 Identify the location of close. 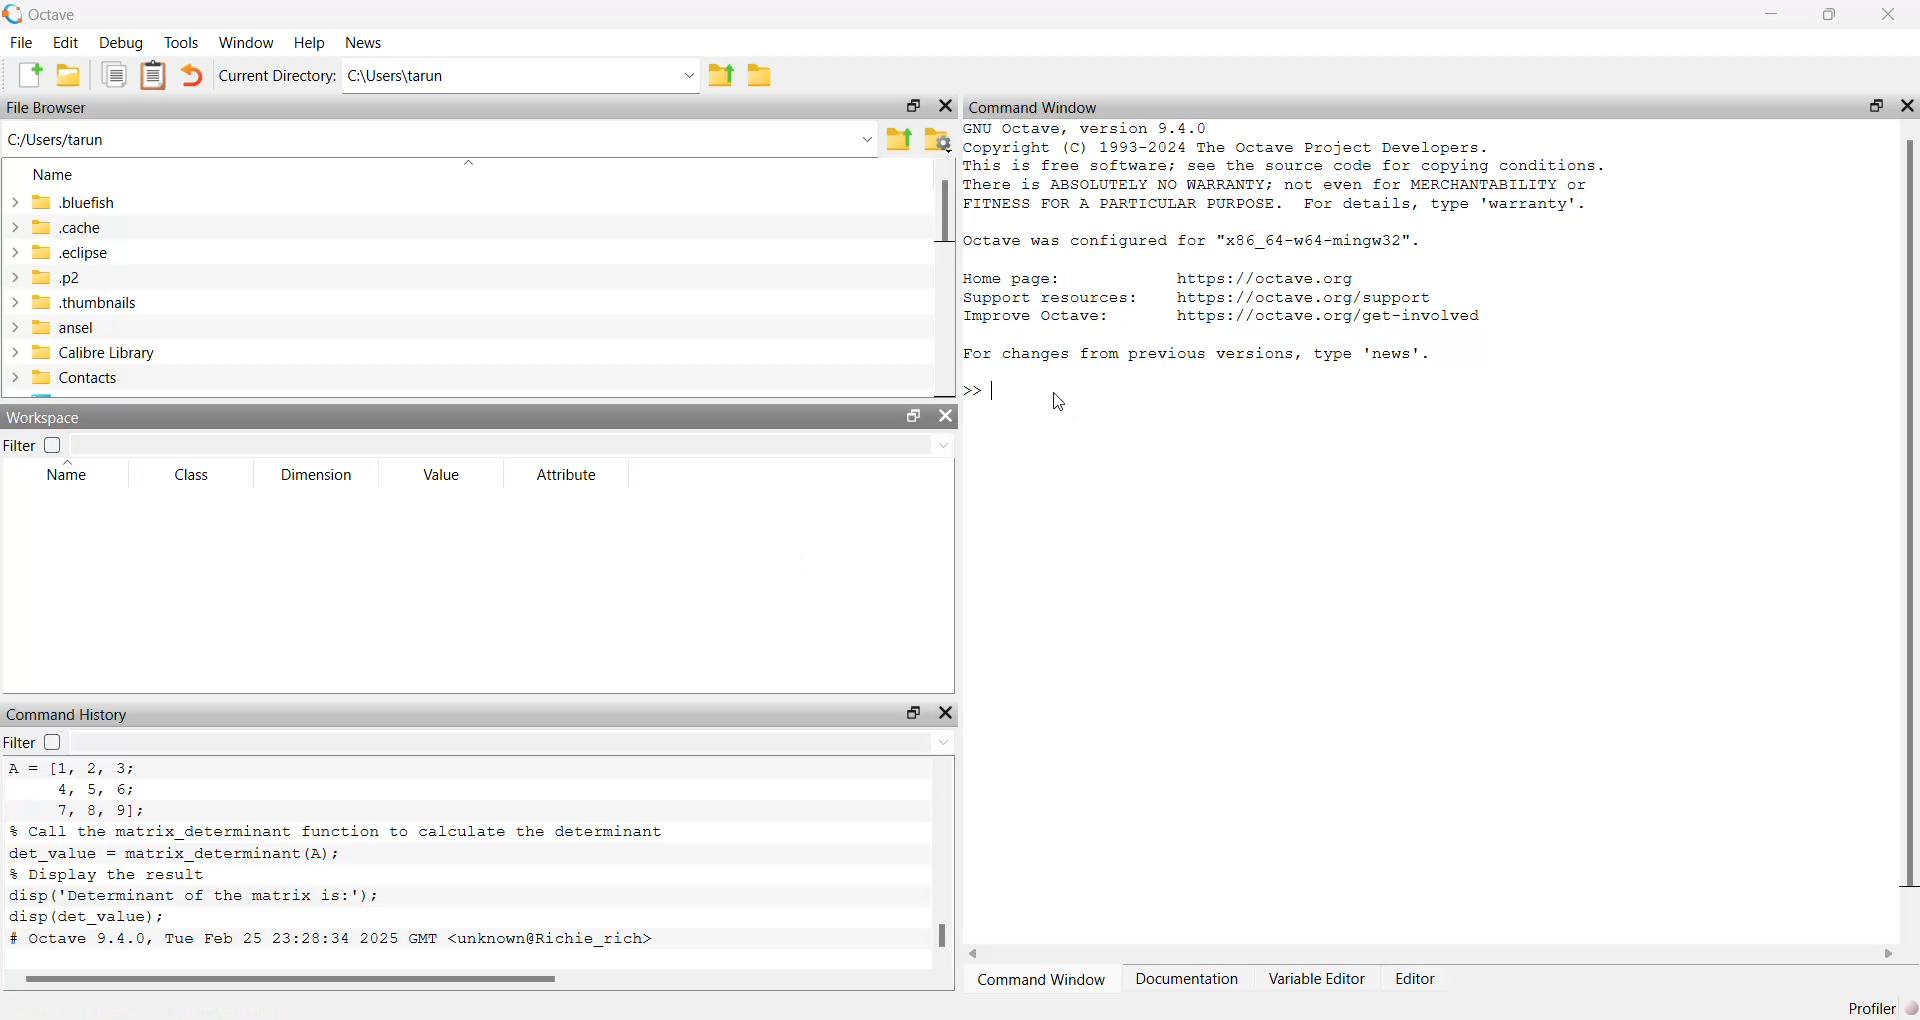
(1888, 16).